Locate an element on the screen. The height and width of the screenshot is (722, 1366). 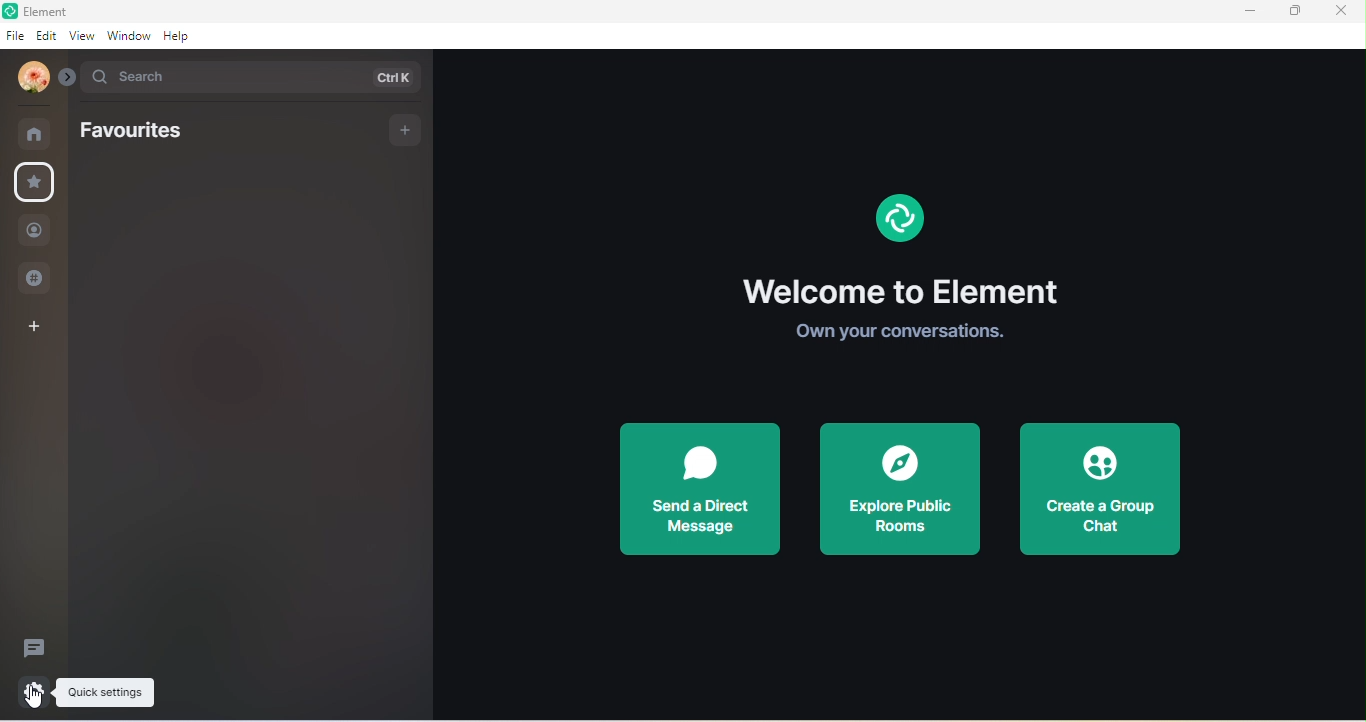
people is located at coordinates (38, 228).